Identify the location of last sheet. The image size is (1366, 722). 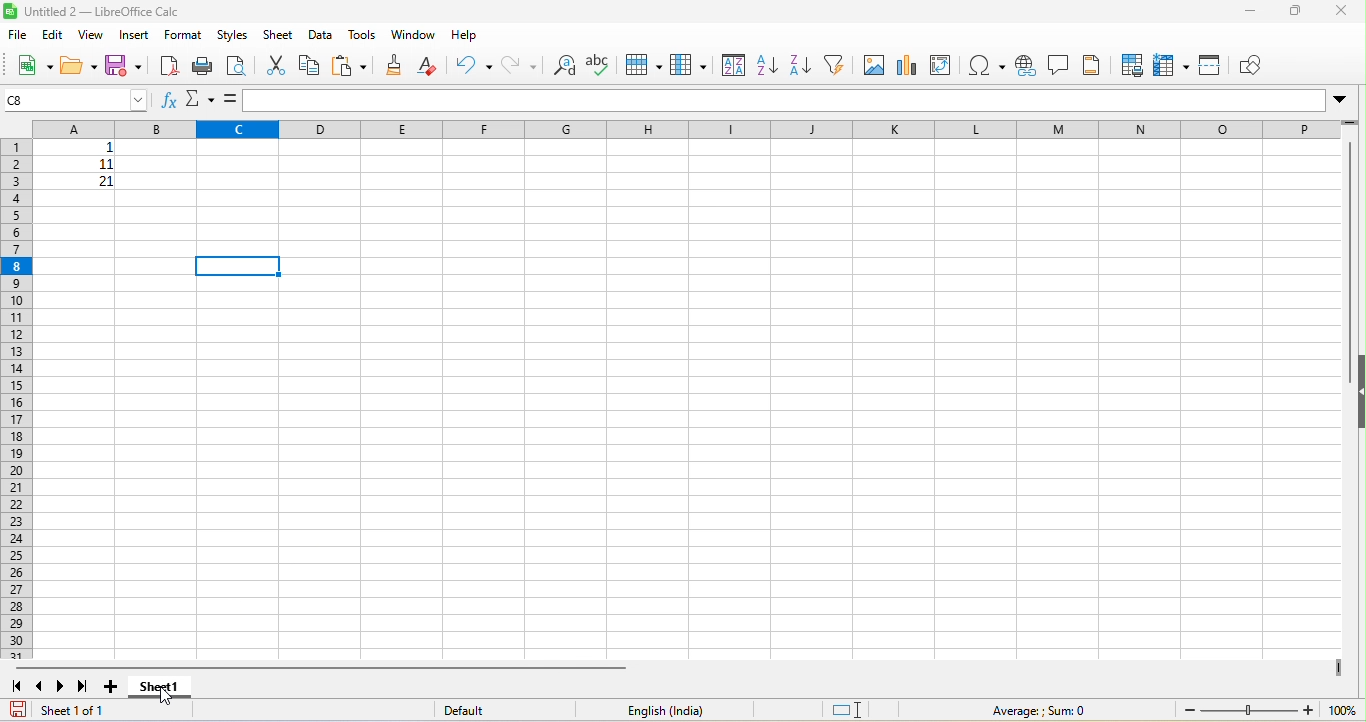
(85, 686).